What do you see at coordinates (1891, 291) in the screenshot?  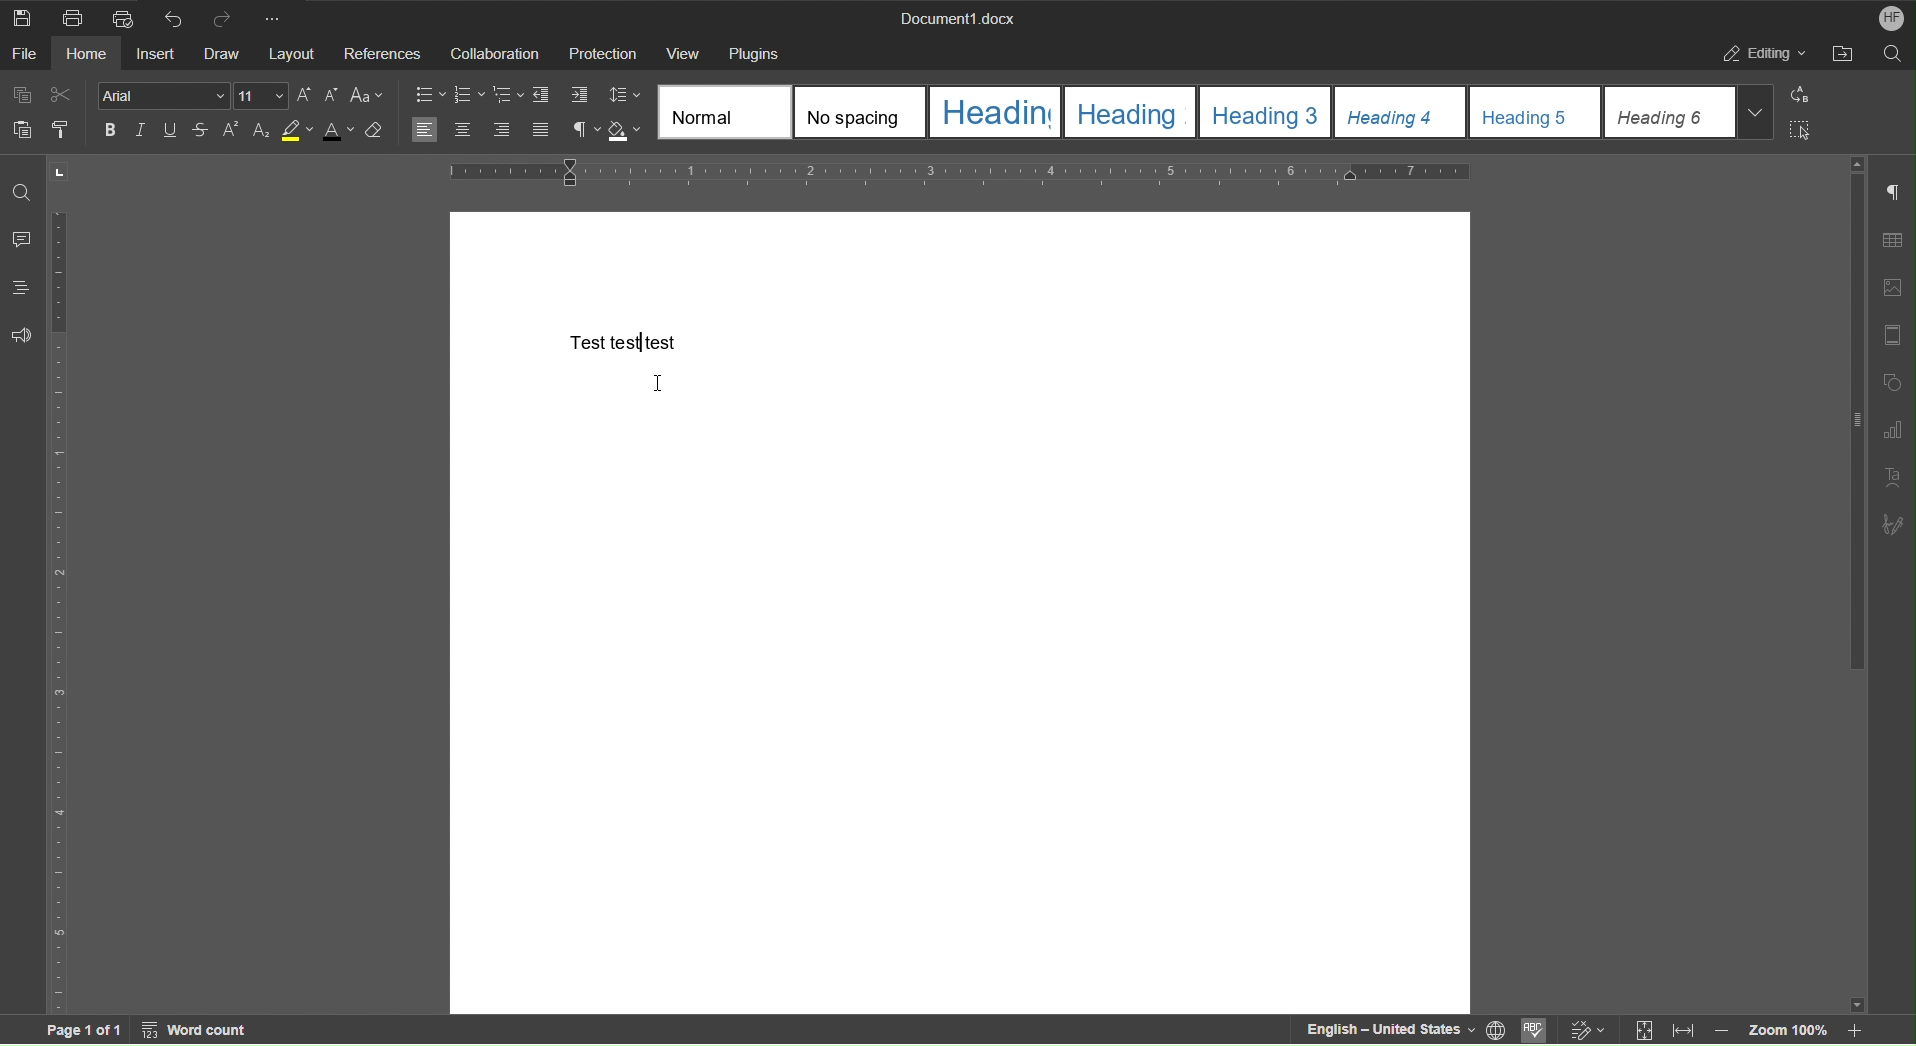 I see `Image Settings` at bounding box center [1891, 291].